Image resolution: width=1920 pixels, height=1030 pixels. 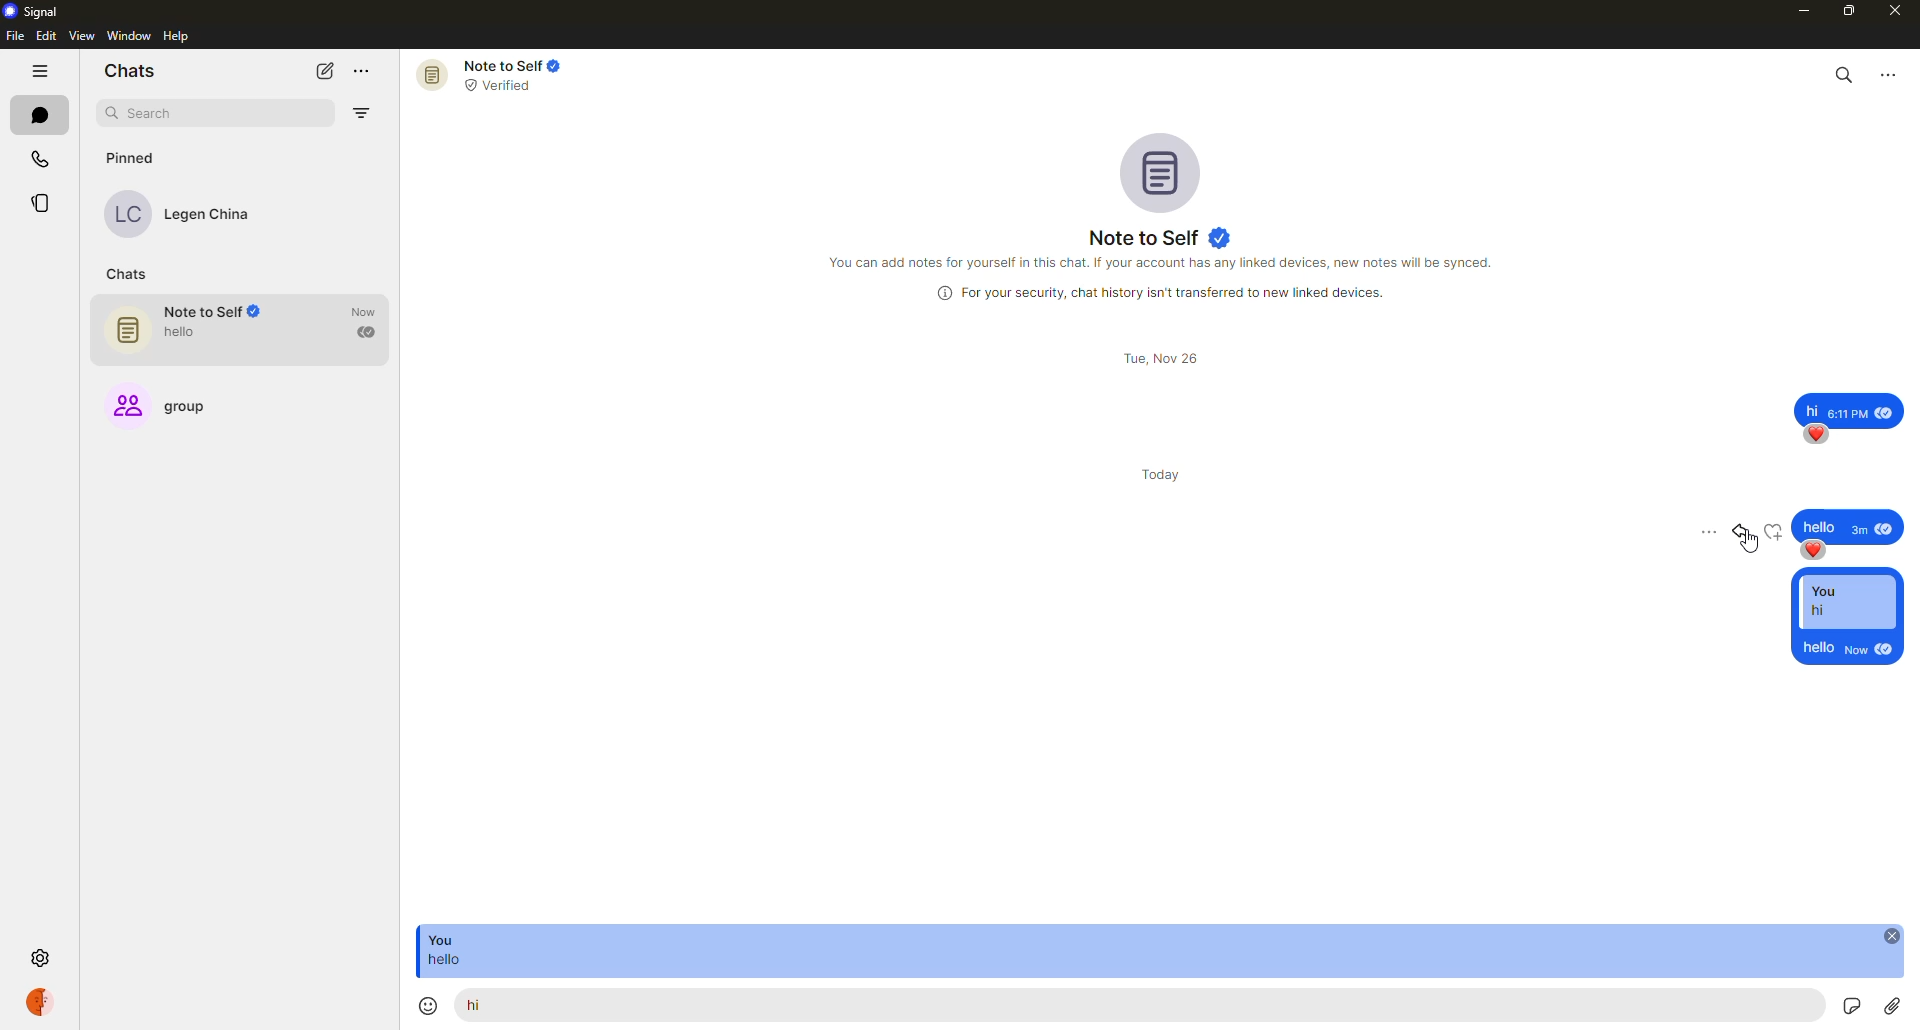 I want to click on hide tabs, so click(x=42, y=71).